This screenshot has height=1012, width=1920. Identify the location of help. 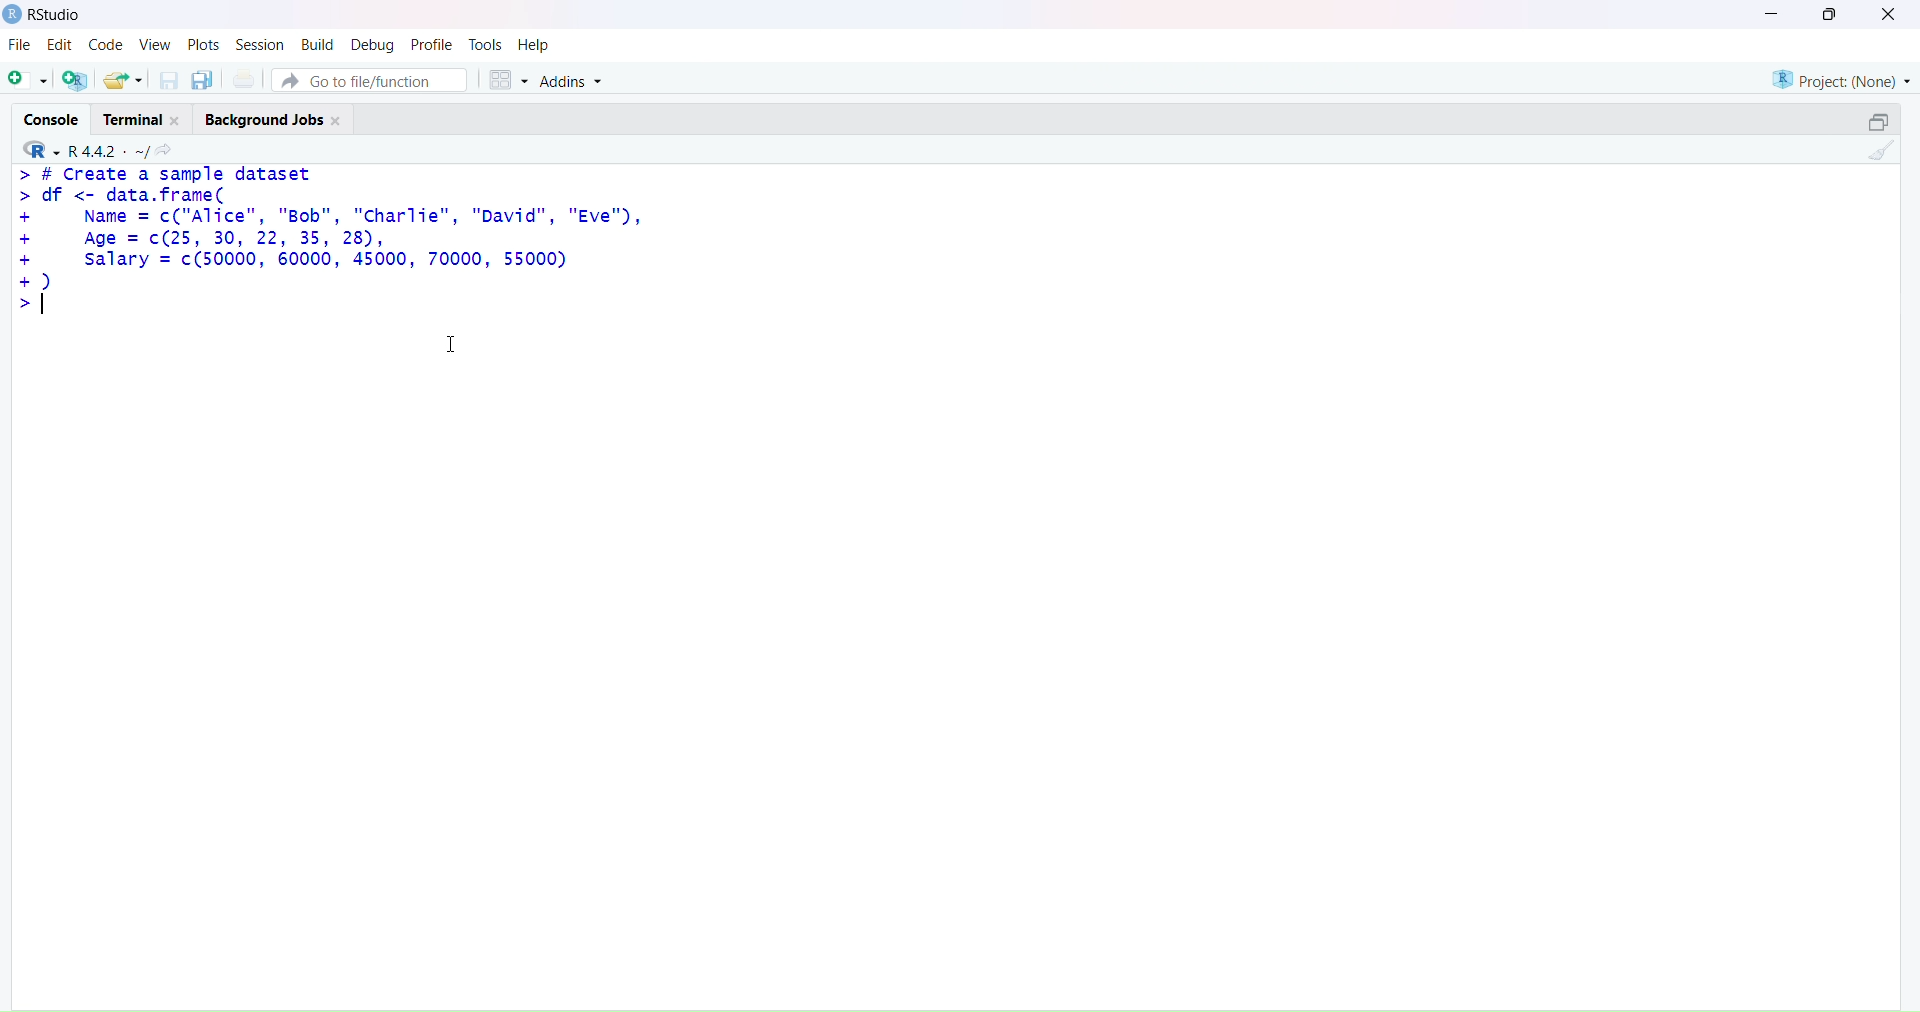
(537, 45).